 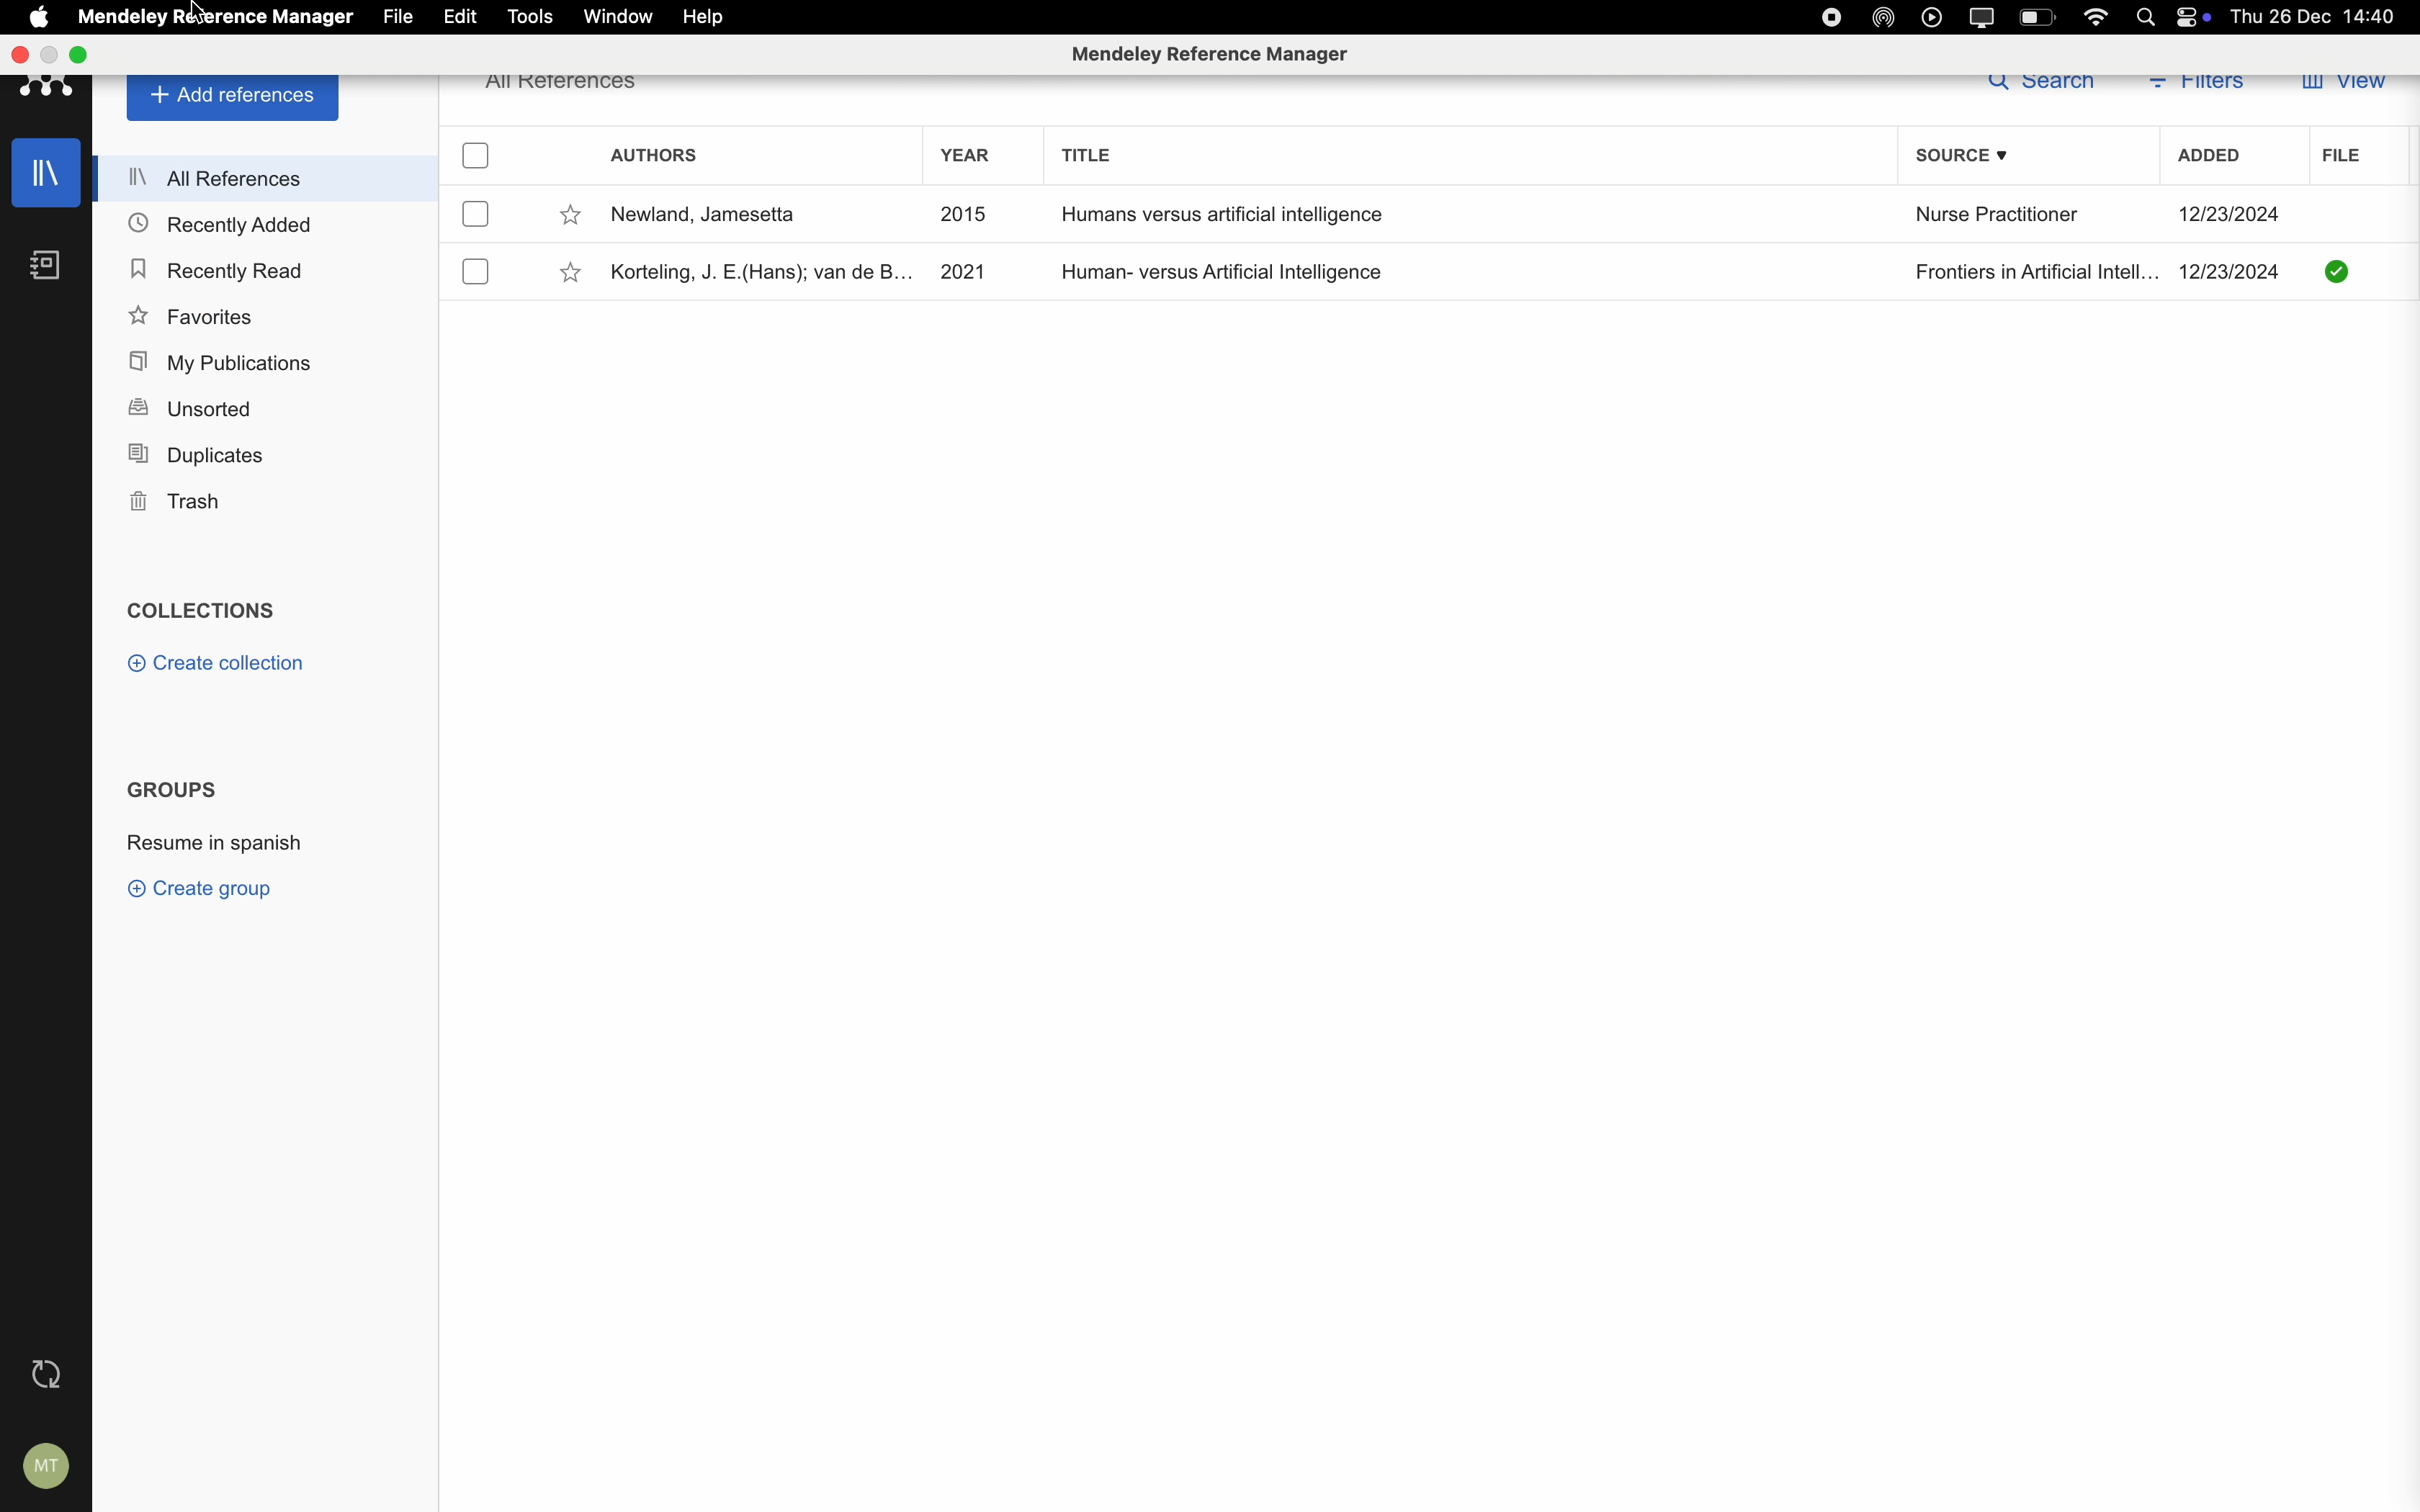 I want to click on favorites, so click(x=191, y=318).